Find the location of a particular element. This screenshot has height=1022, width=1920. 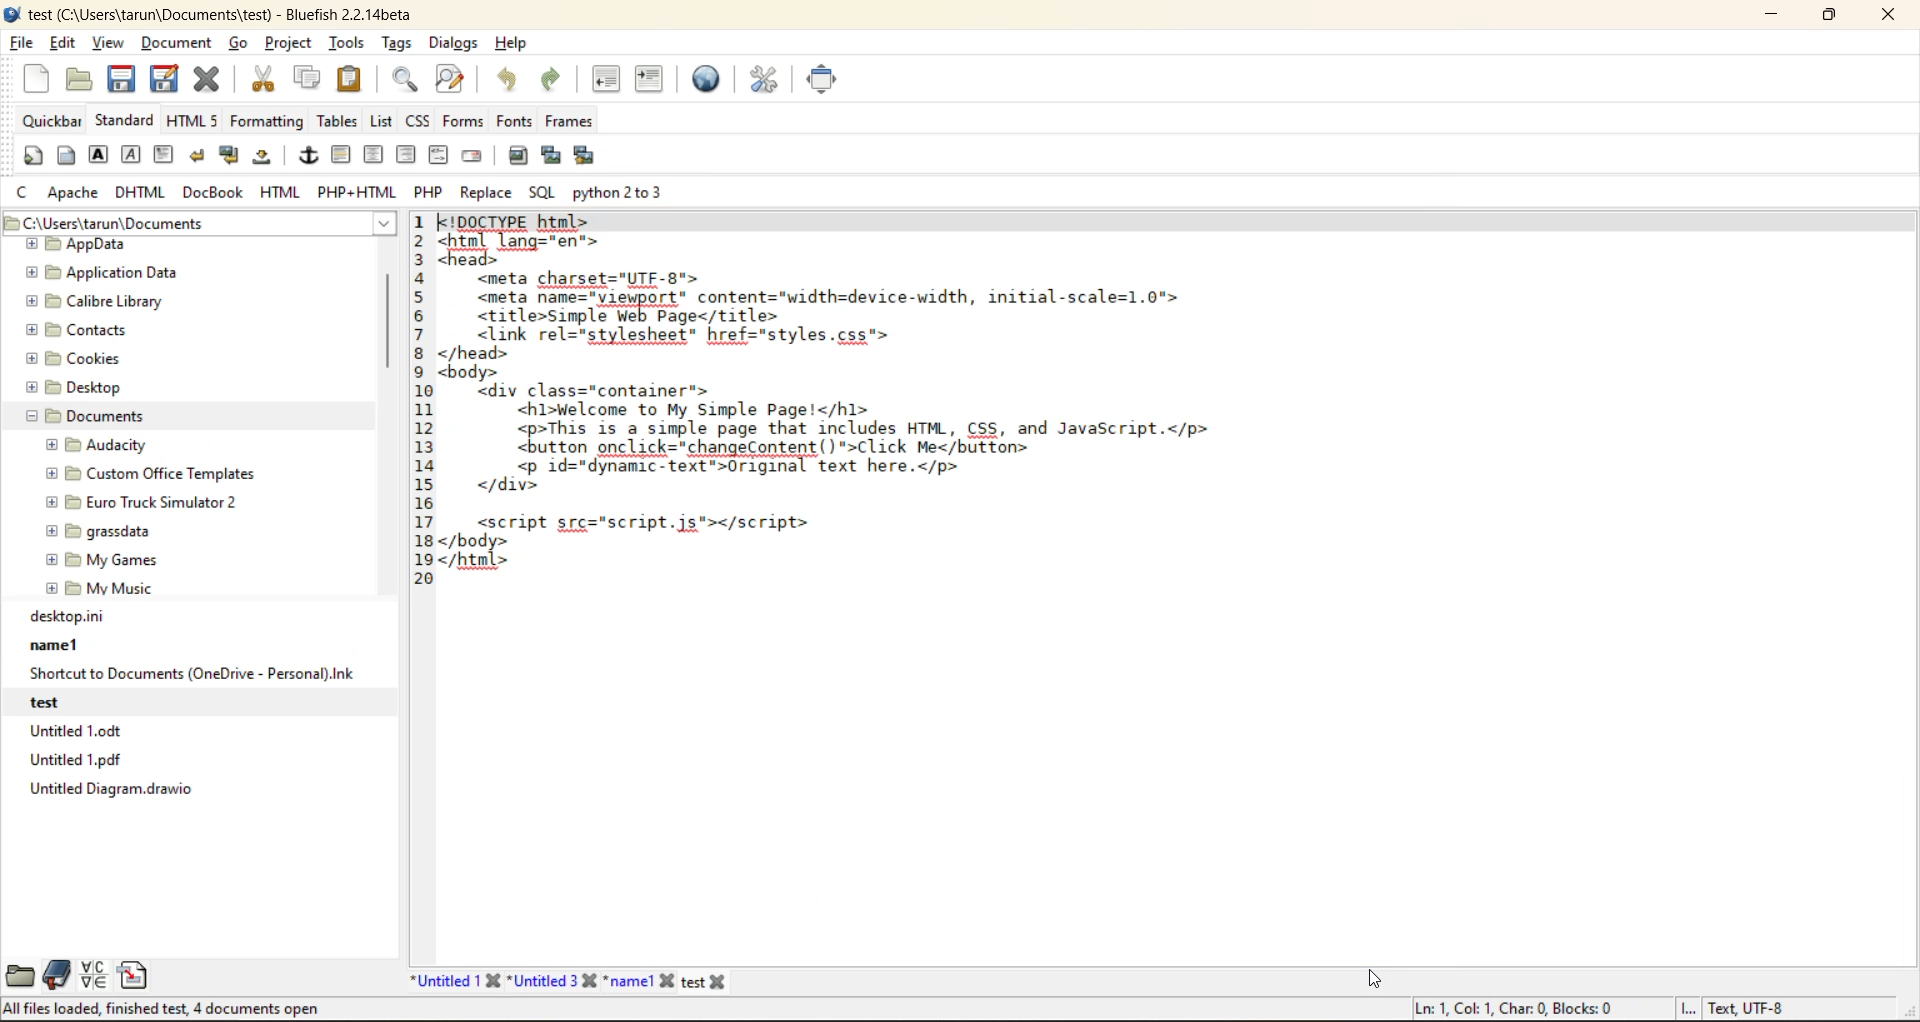

standard is located at coordinates (125, 121).